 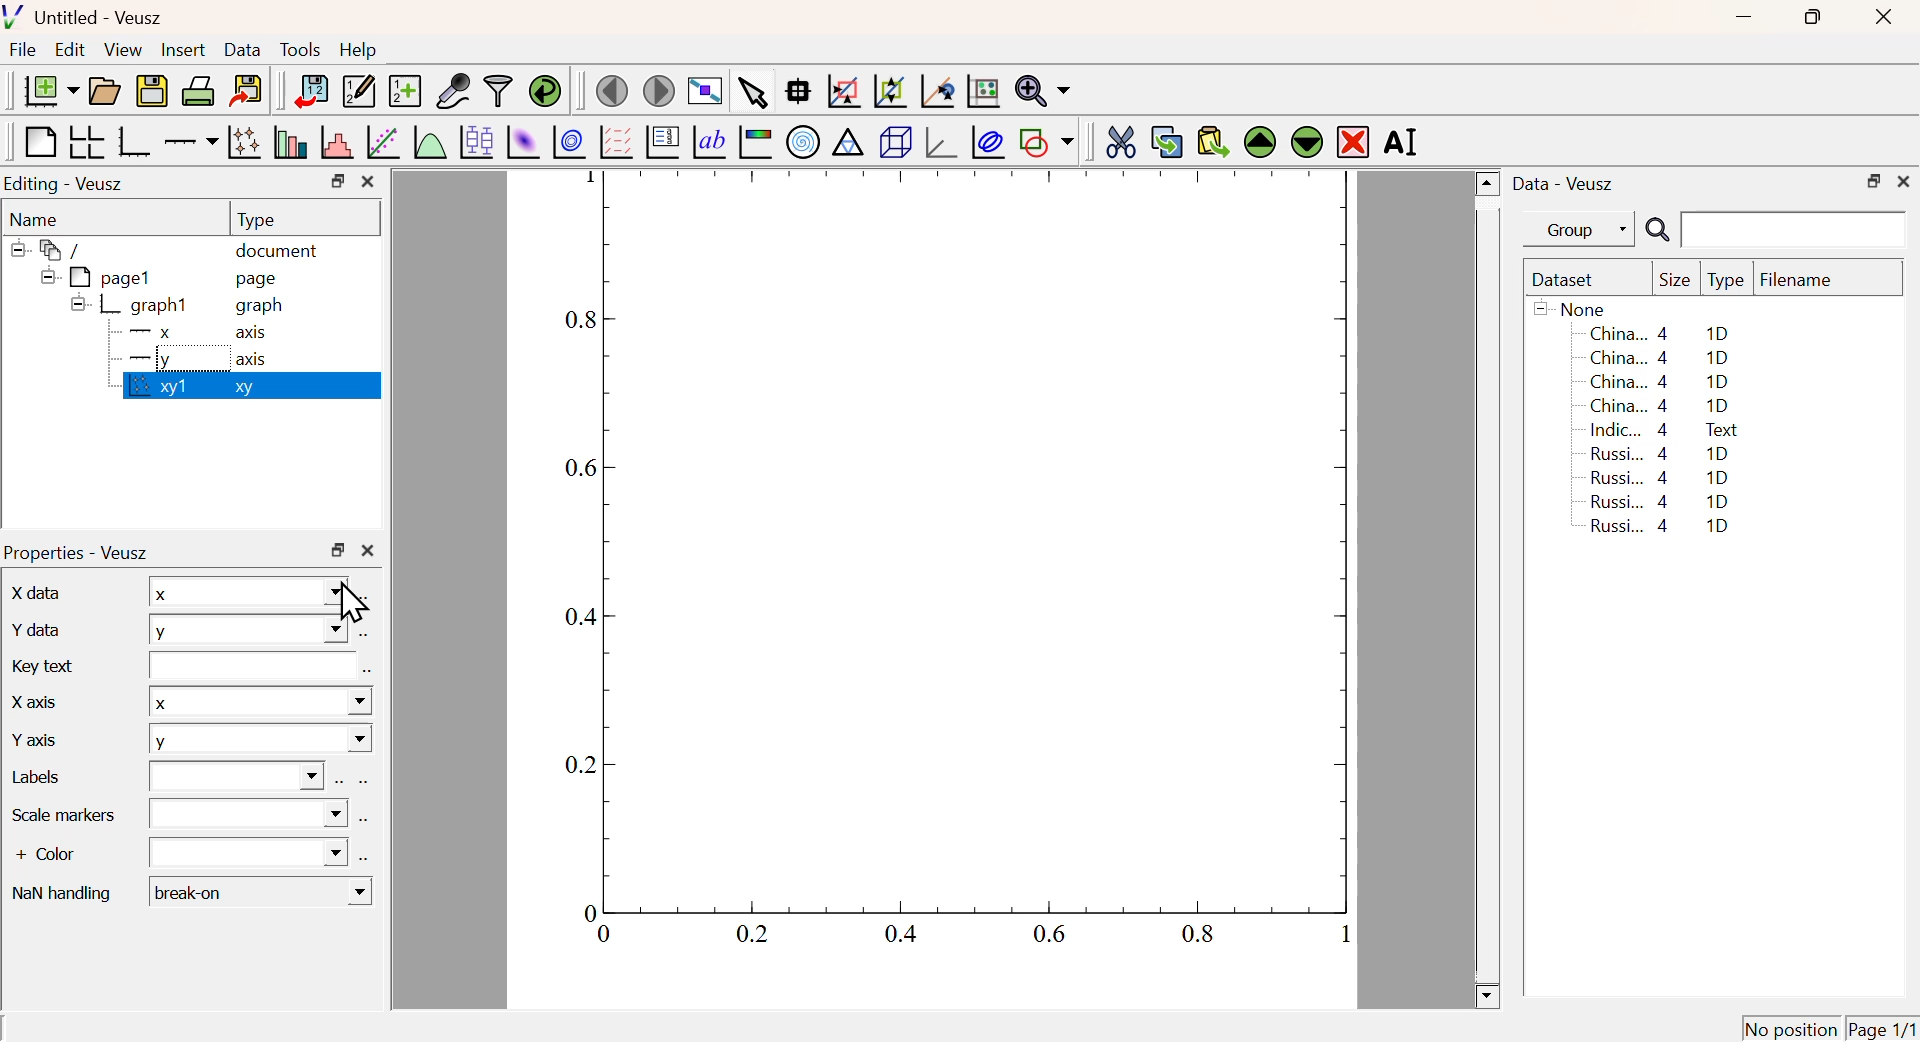 I want to click on Scale Marker, so click(x=64, y=814).